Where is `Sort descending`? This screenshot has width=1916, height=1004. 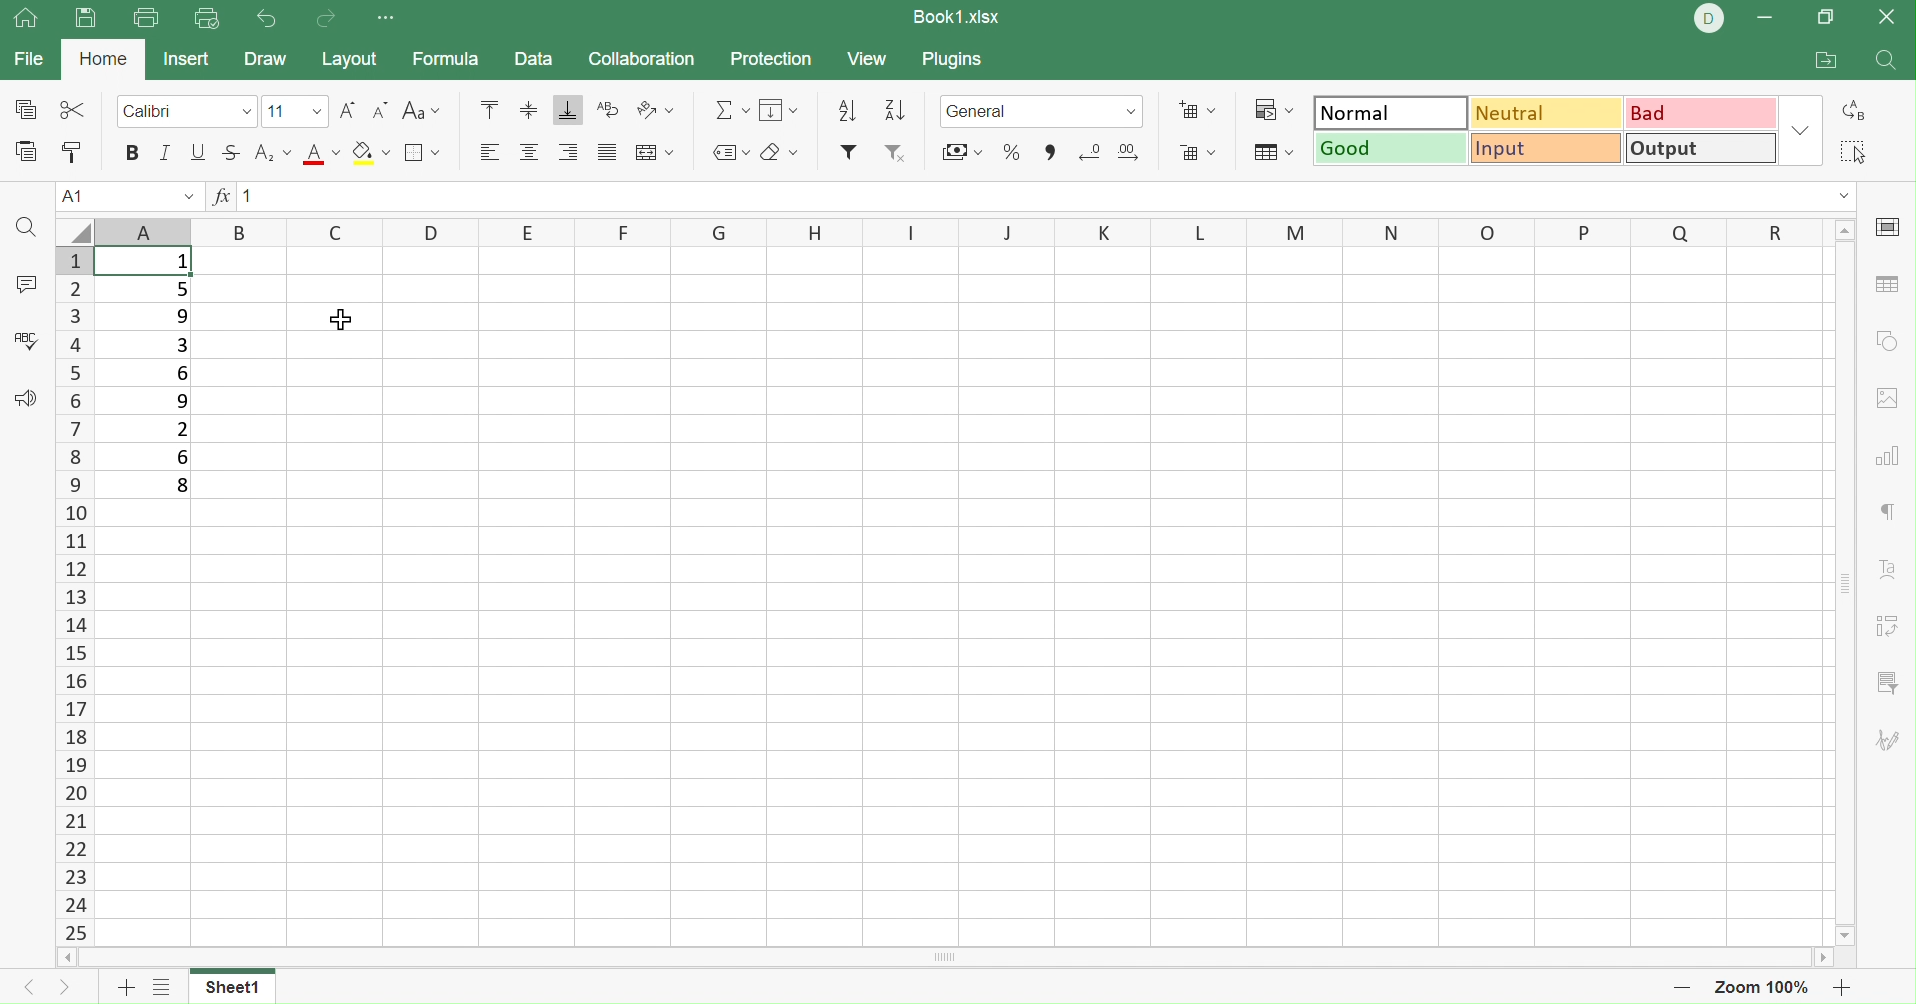
Sort descending is located at coordinates (852, 111).